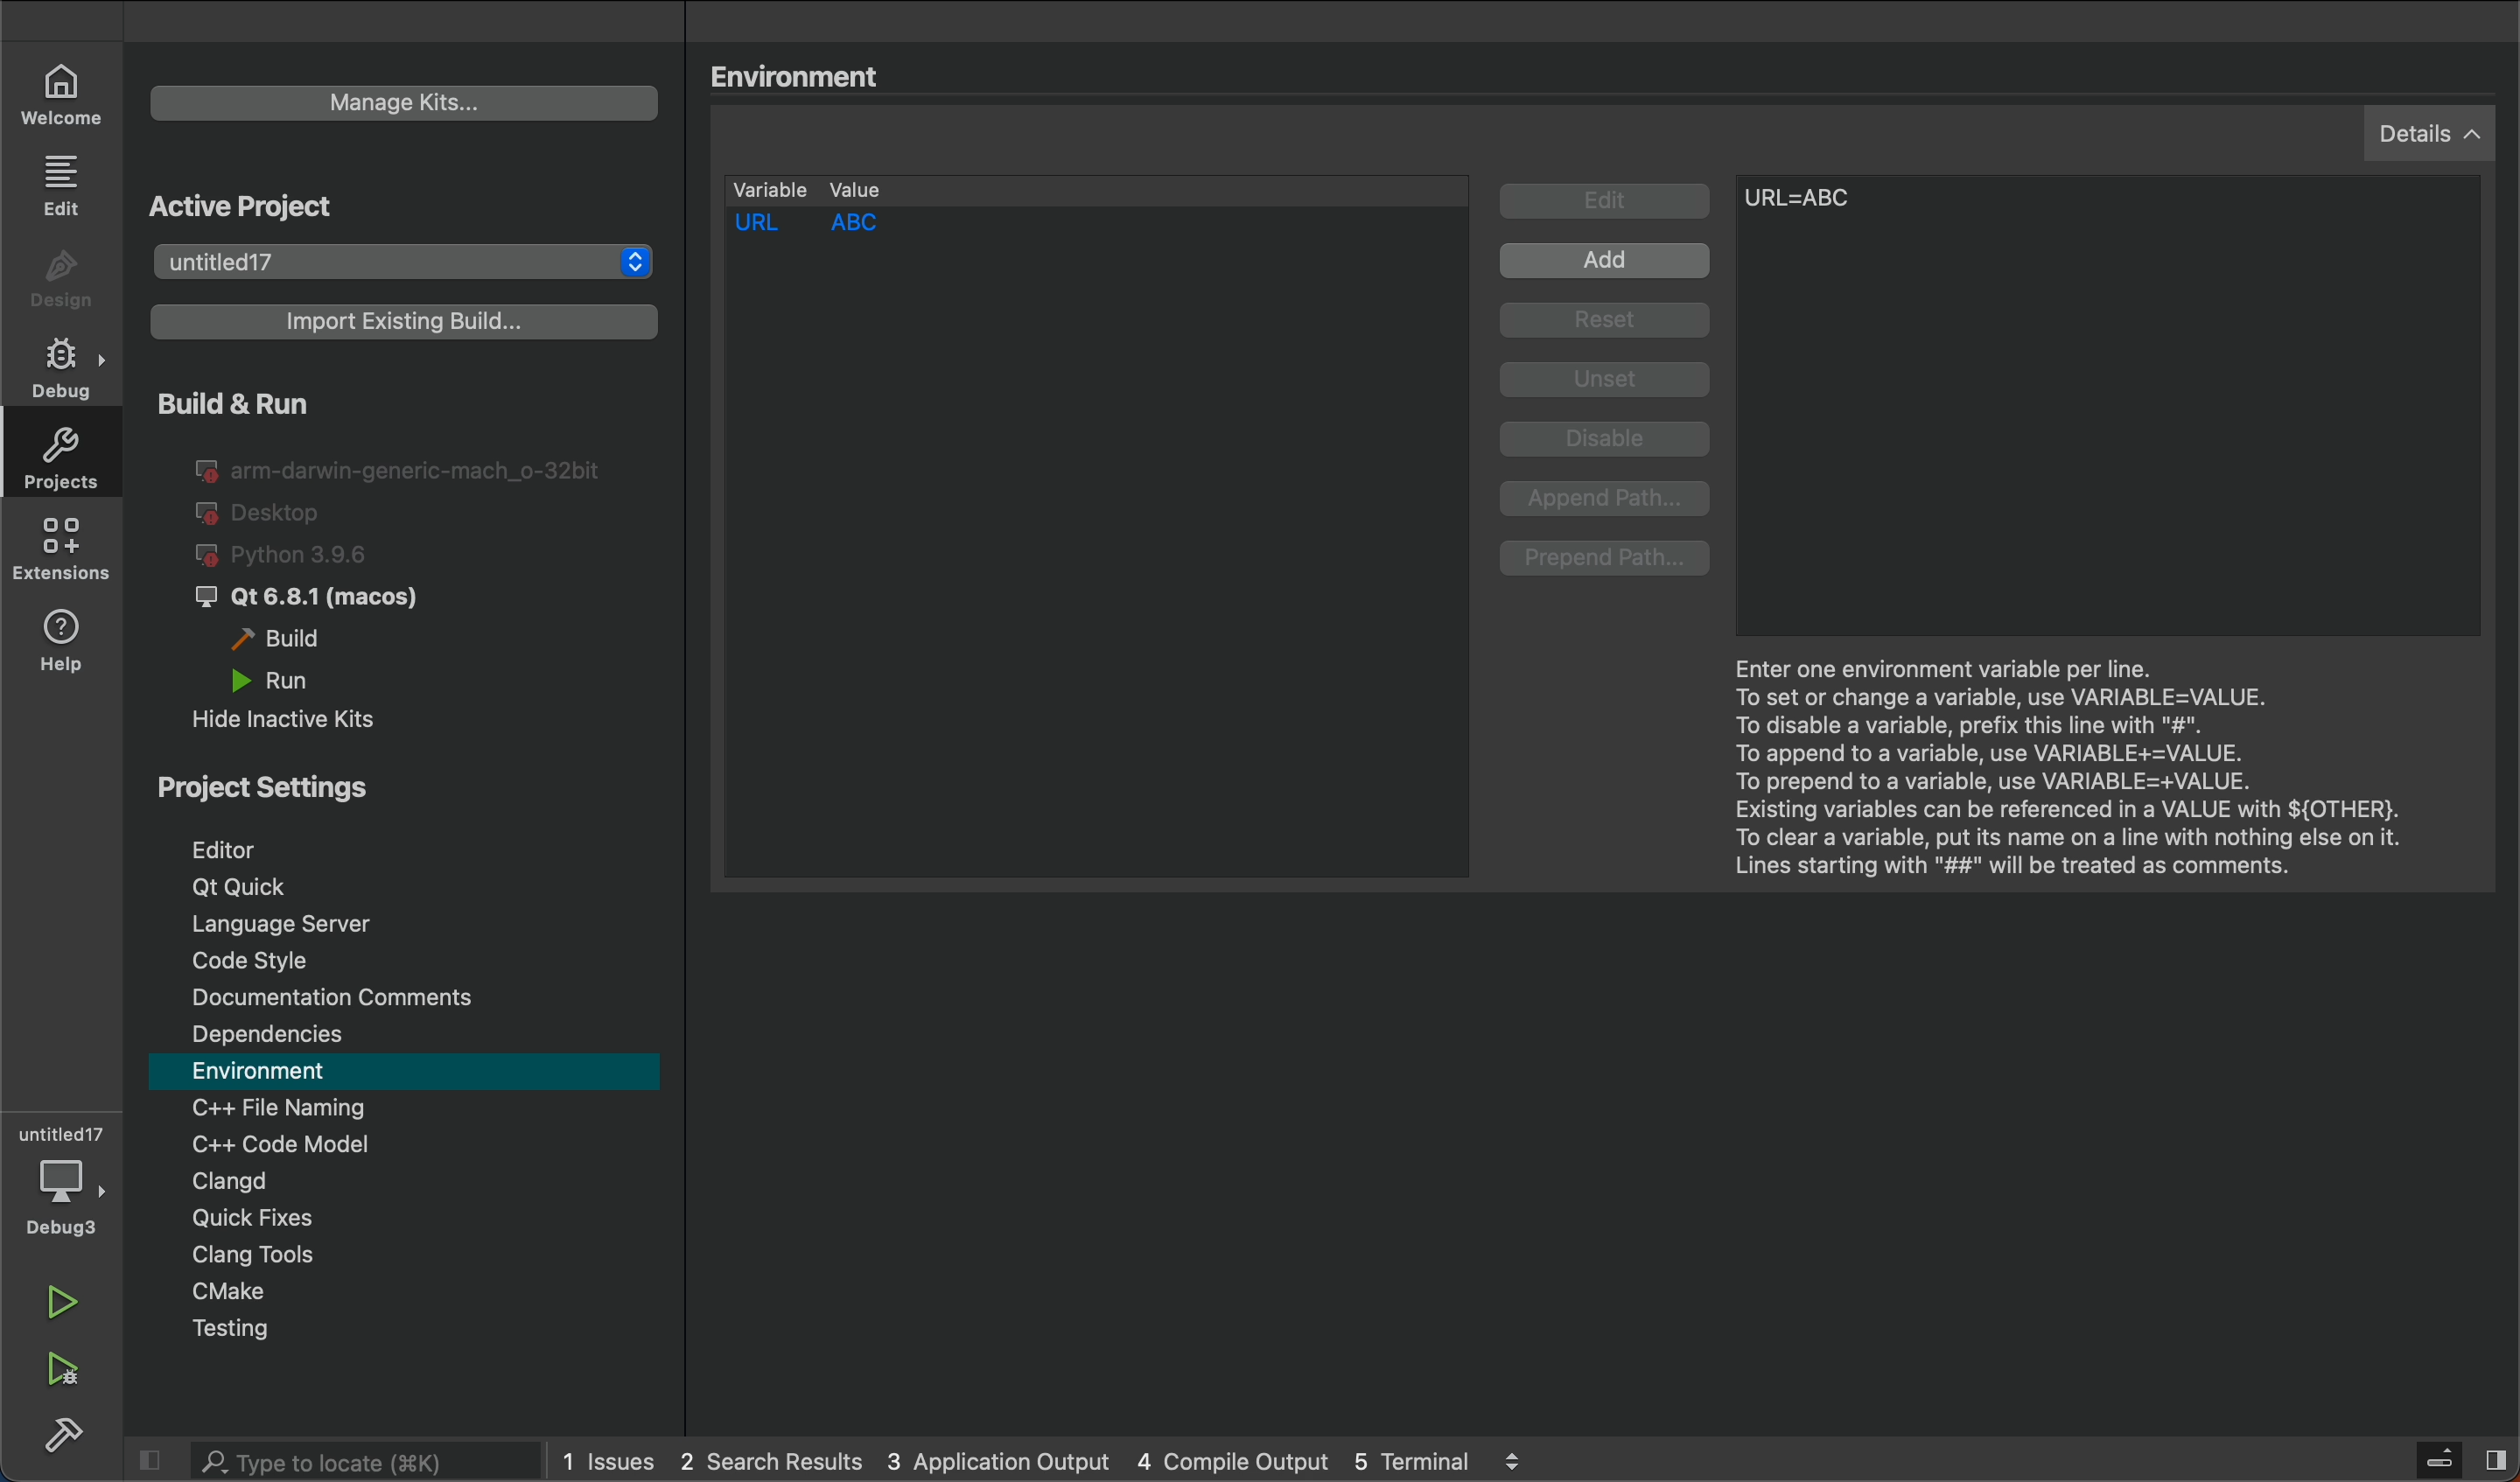 The image size is (2520, 1482). I want to click on prepend path, so click(1608, 560).